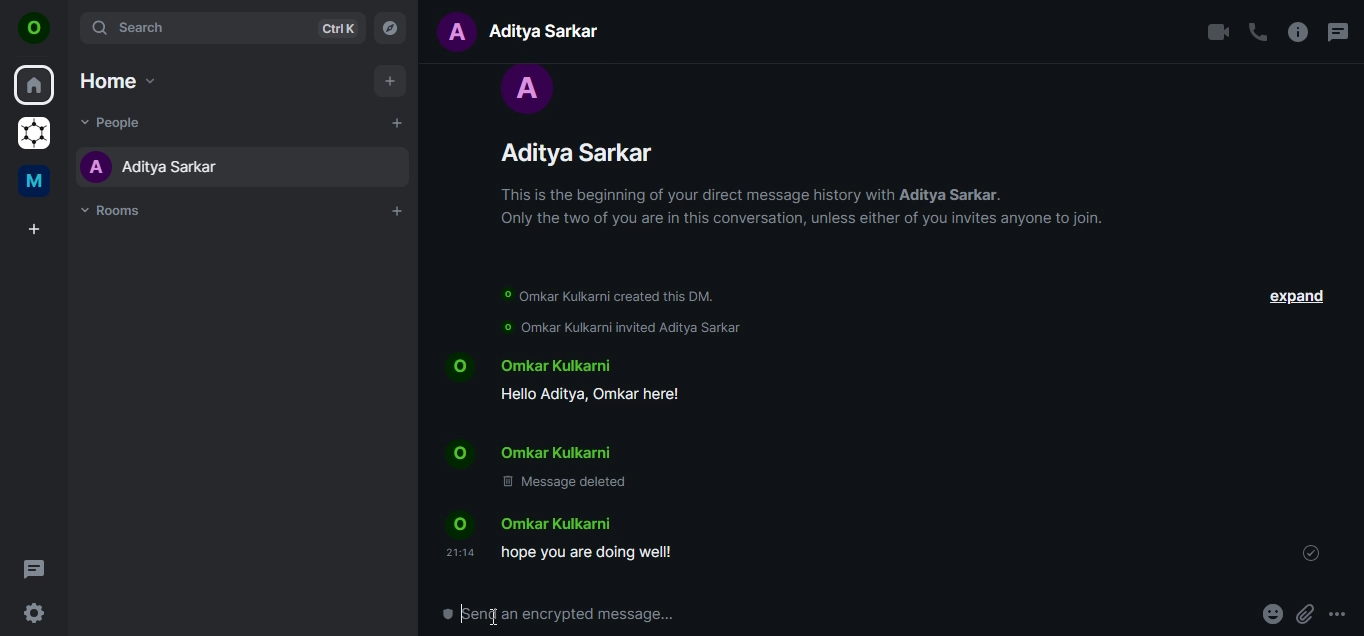 Image resolution: width=1364 pixels, height=636 pixels. What do you see at coordinates (226, 28) in the screenshot?
I see `search ` at bounding box center [226, 28].